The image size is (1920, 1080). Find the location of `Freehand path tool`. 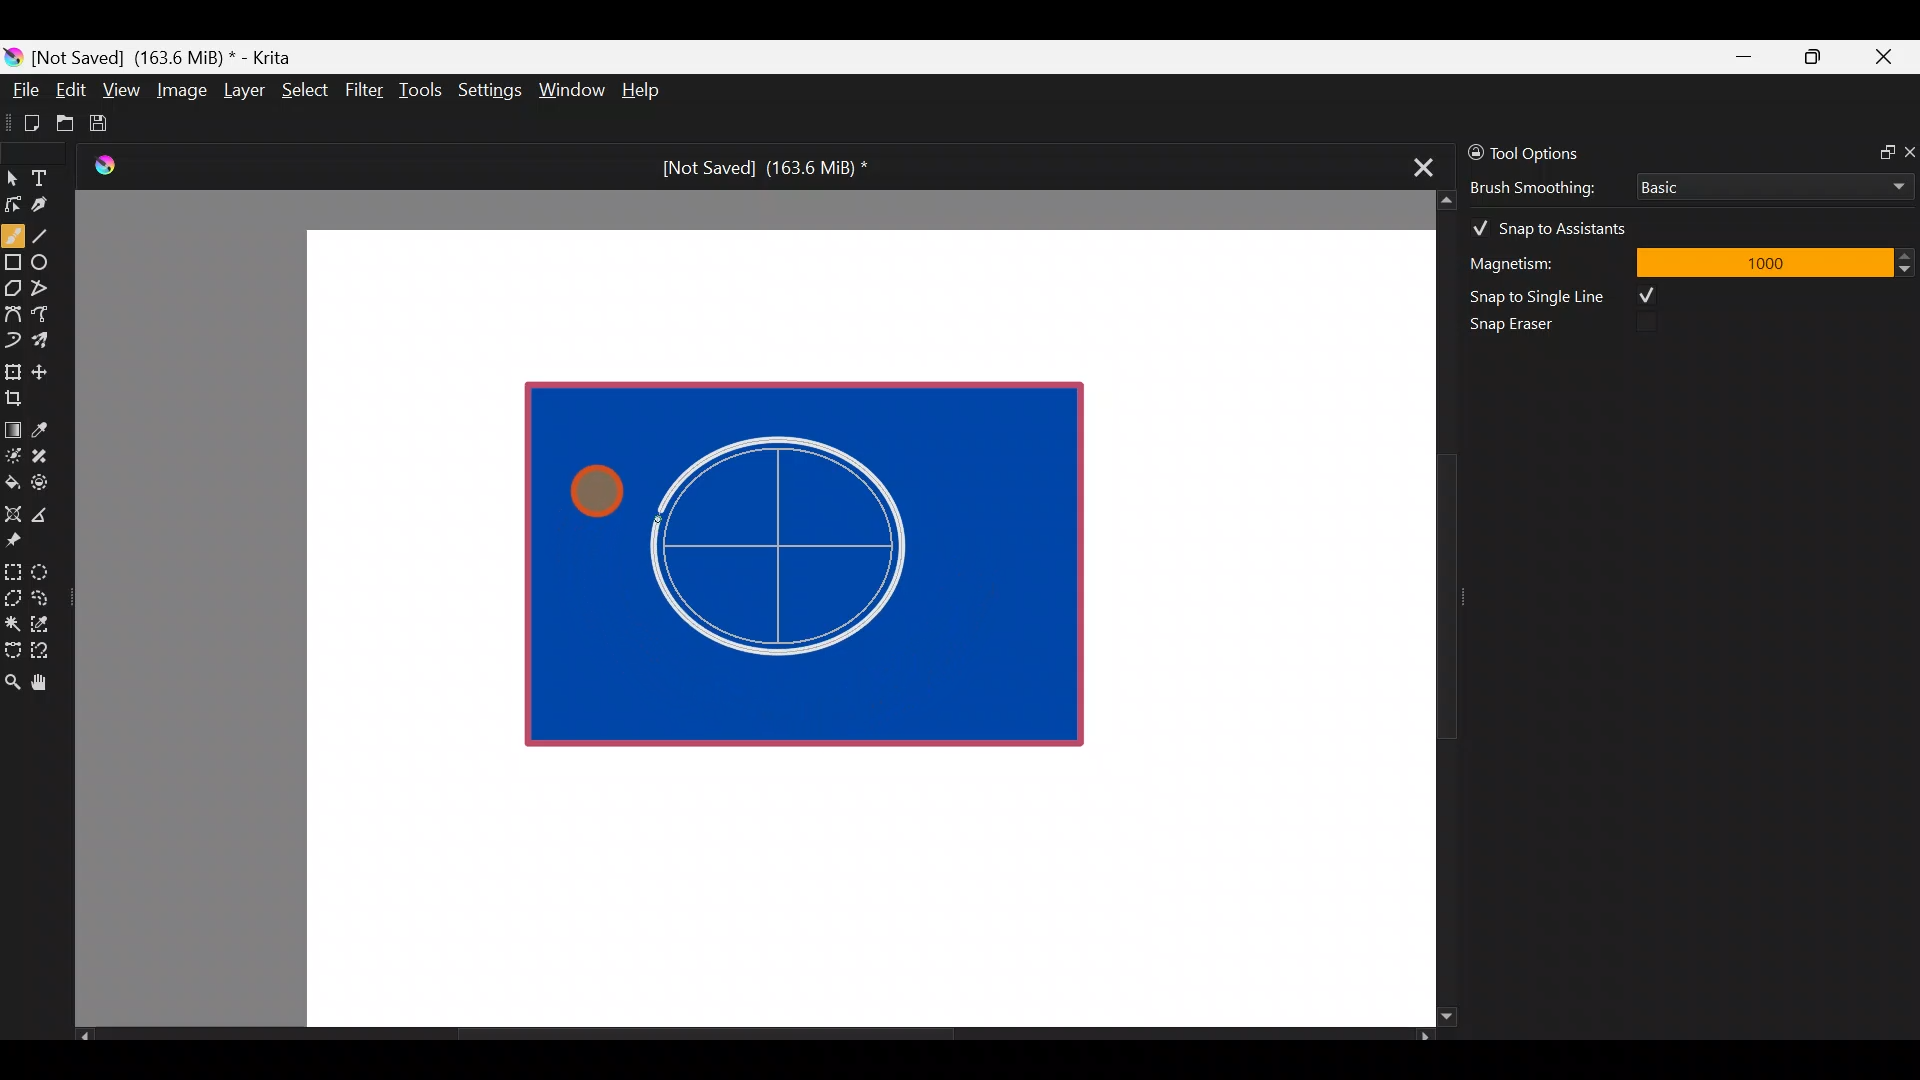

Freehand path tool is located at coordinates (50, 316).